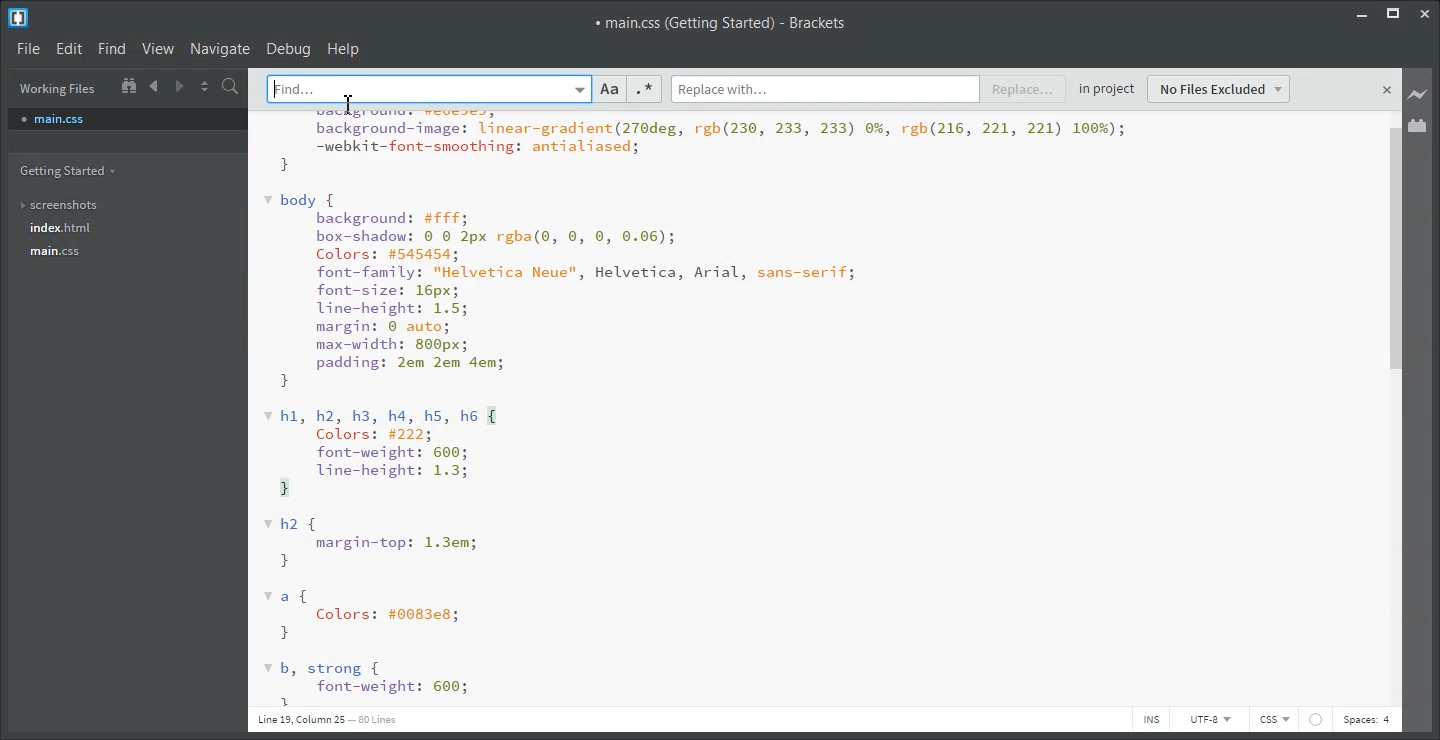 The height and width of the screenshot is (740, 1440). Describe the element at coordinates (367, 615) in the screenshot. I see `af
Colors: #0083e8;
}` at that location.